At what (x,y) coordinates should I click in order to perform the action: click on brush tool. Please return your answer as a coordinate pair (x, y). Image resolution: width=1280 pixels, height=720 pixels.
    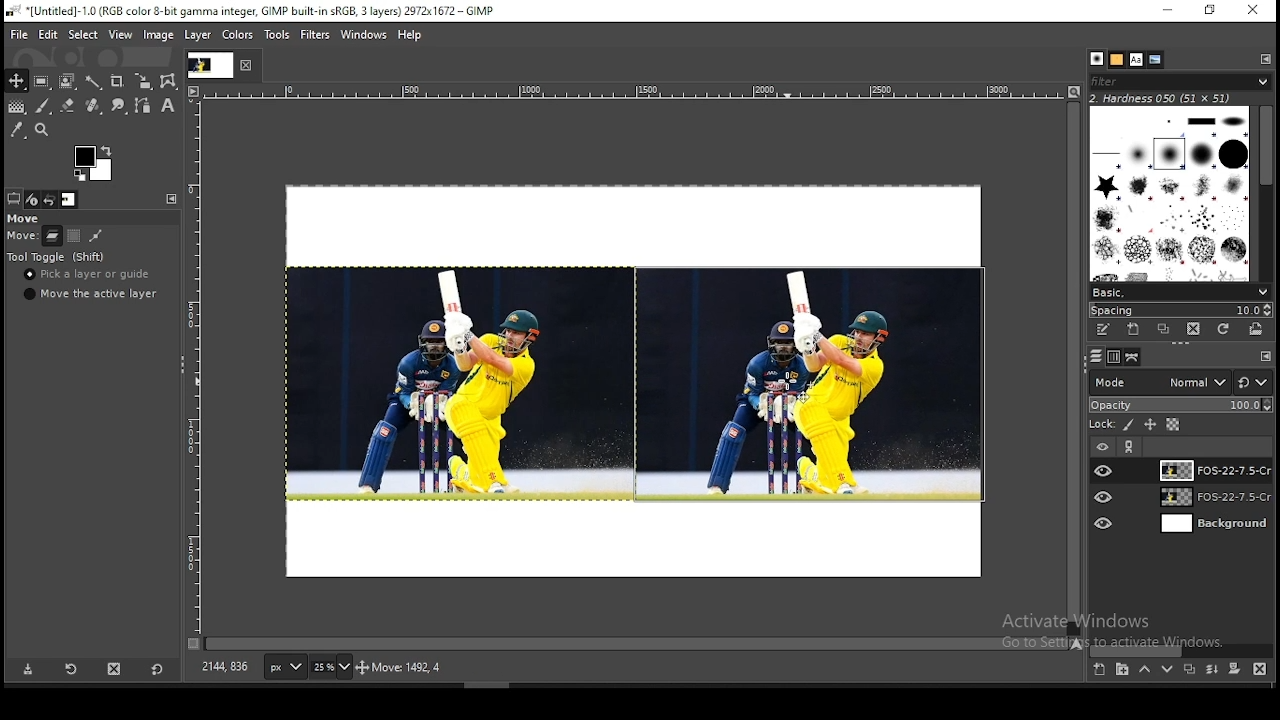
    Looking at the image, I should click on (43, 106).